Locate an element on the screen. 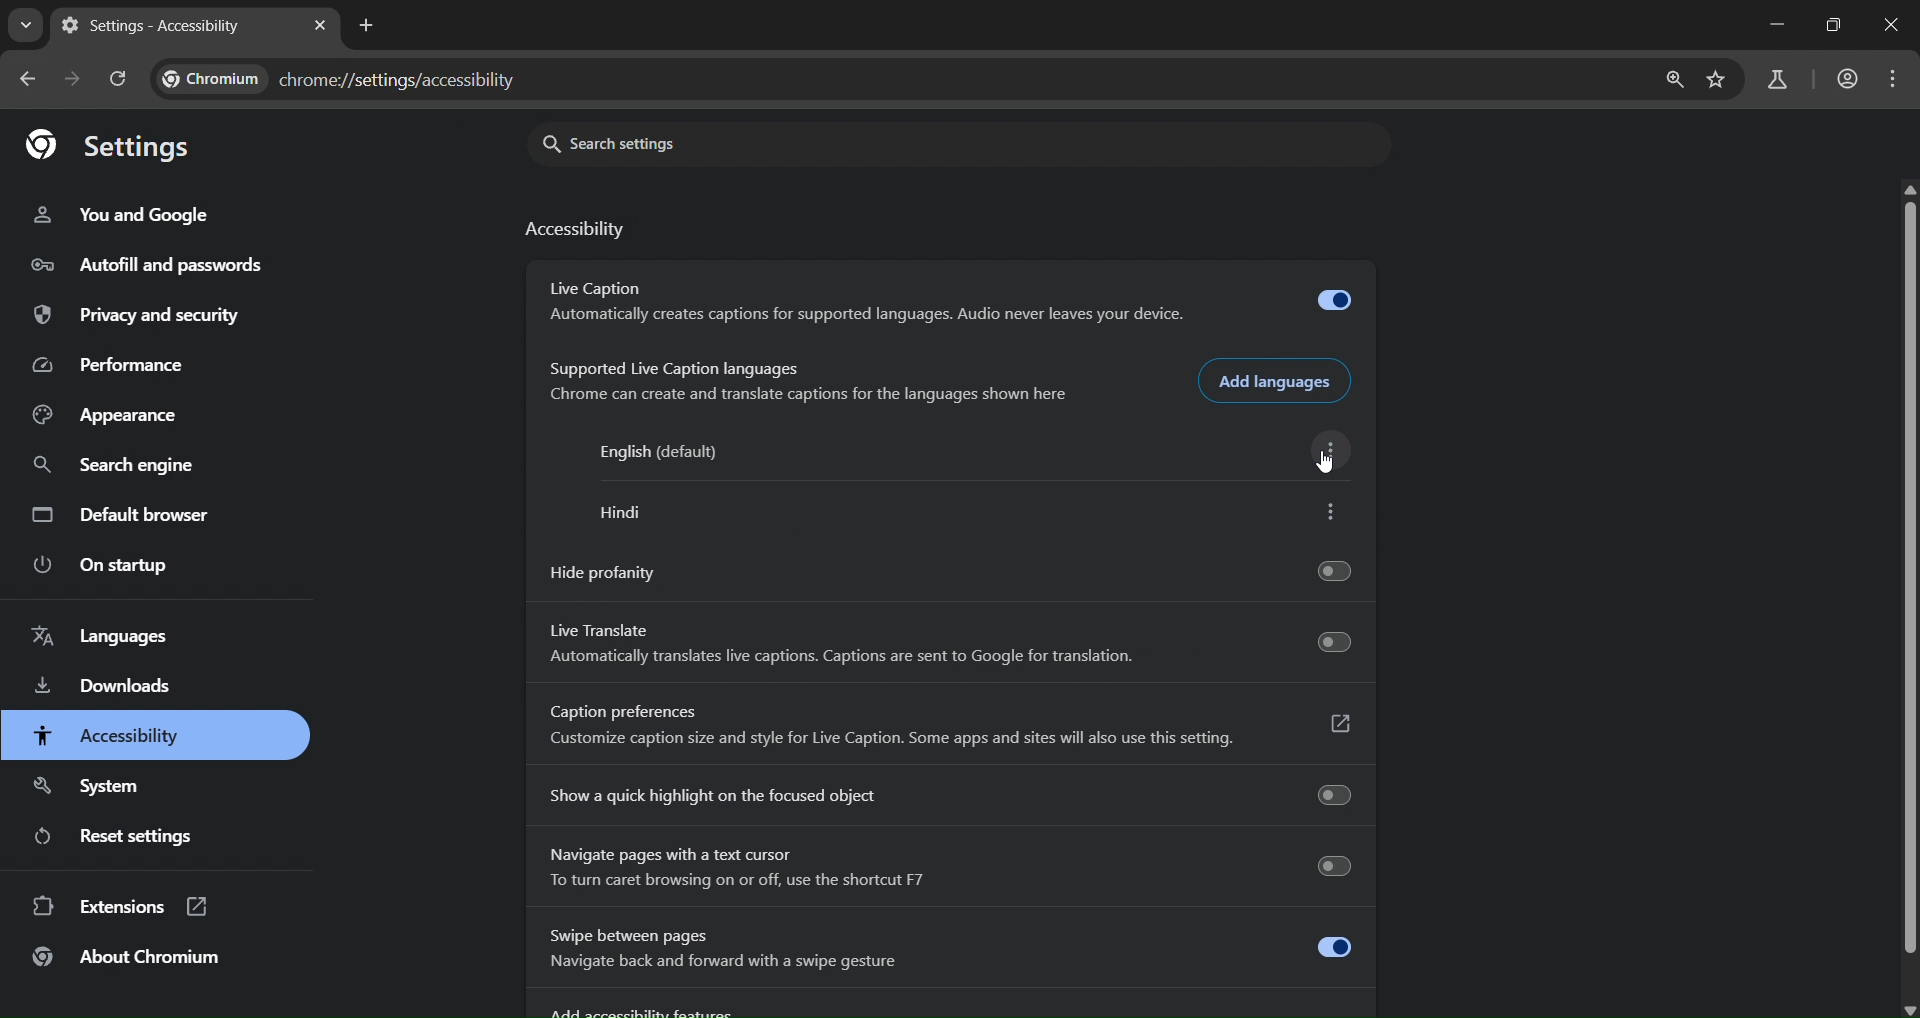 The height and width of the screenshot is (1018, 1920). accessibility is located at coordinates (115, 735).